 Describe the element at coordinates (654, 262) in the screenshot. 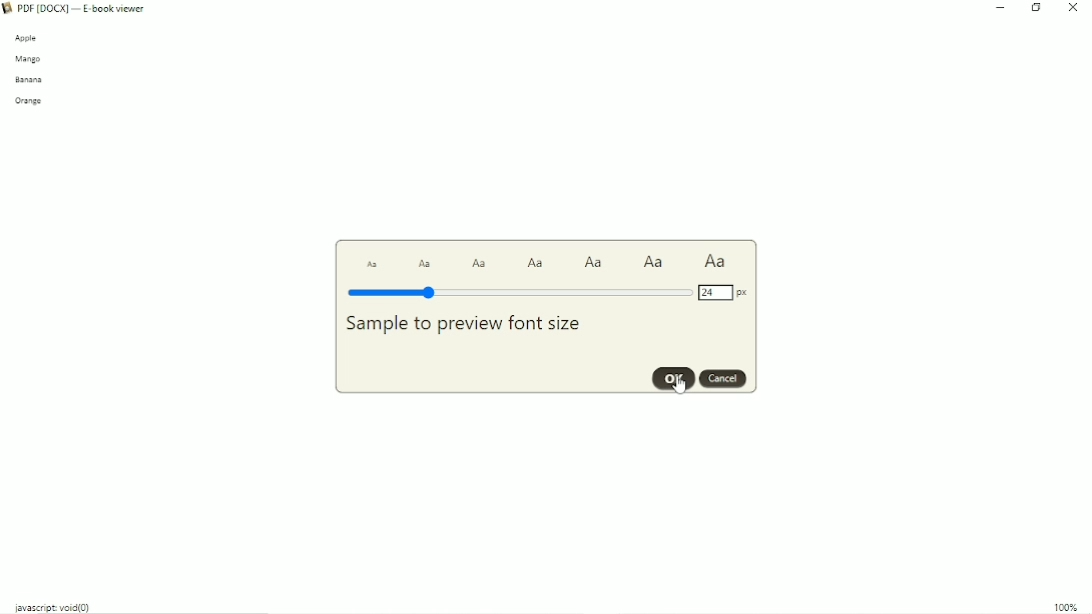

I see `Text size` at that location.